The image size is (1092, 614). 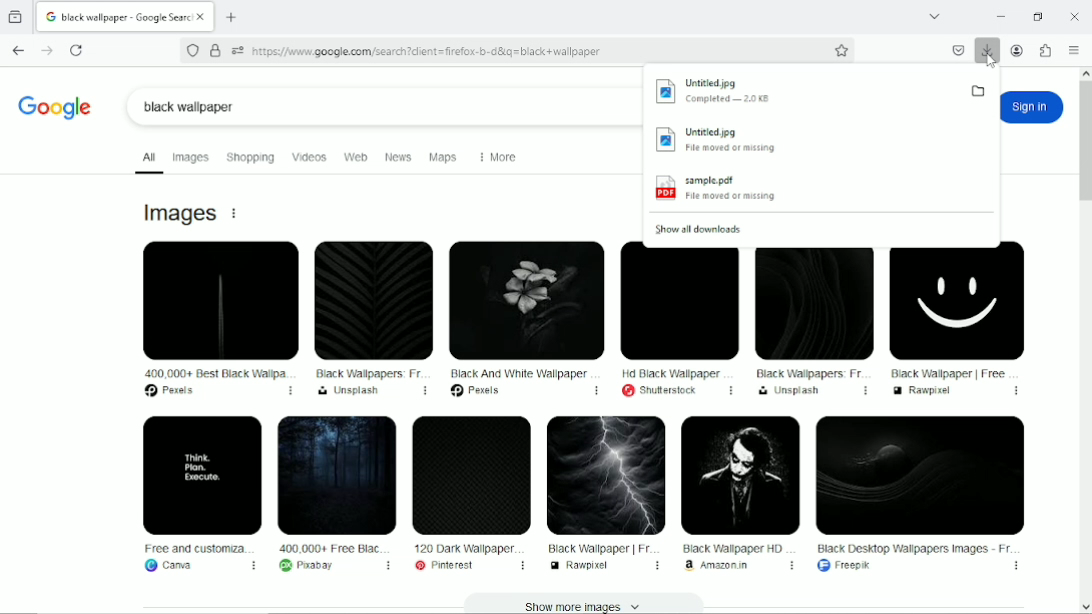 I want to click on List all tabs, so click(x=936, y=15).